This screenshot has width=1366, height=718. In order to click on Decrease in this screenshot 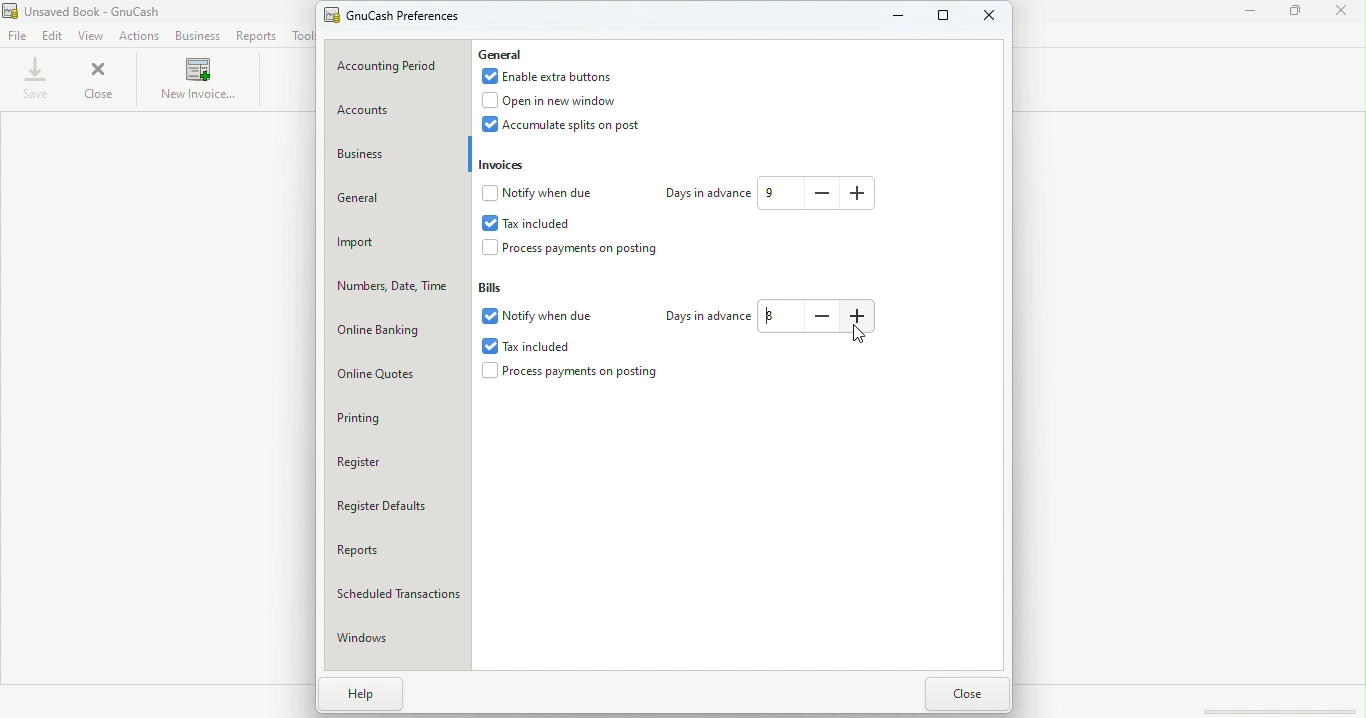, I will do `click(822, 191)`.